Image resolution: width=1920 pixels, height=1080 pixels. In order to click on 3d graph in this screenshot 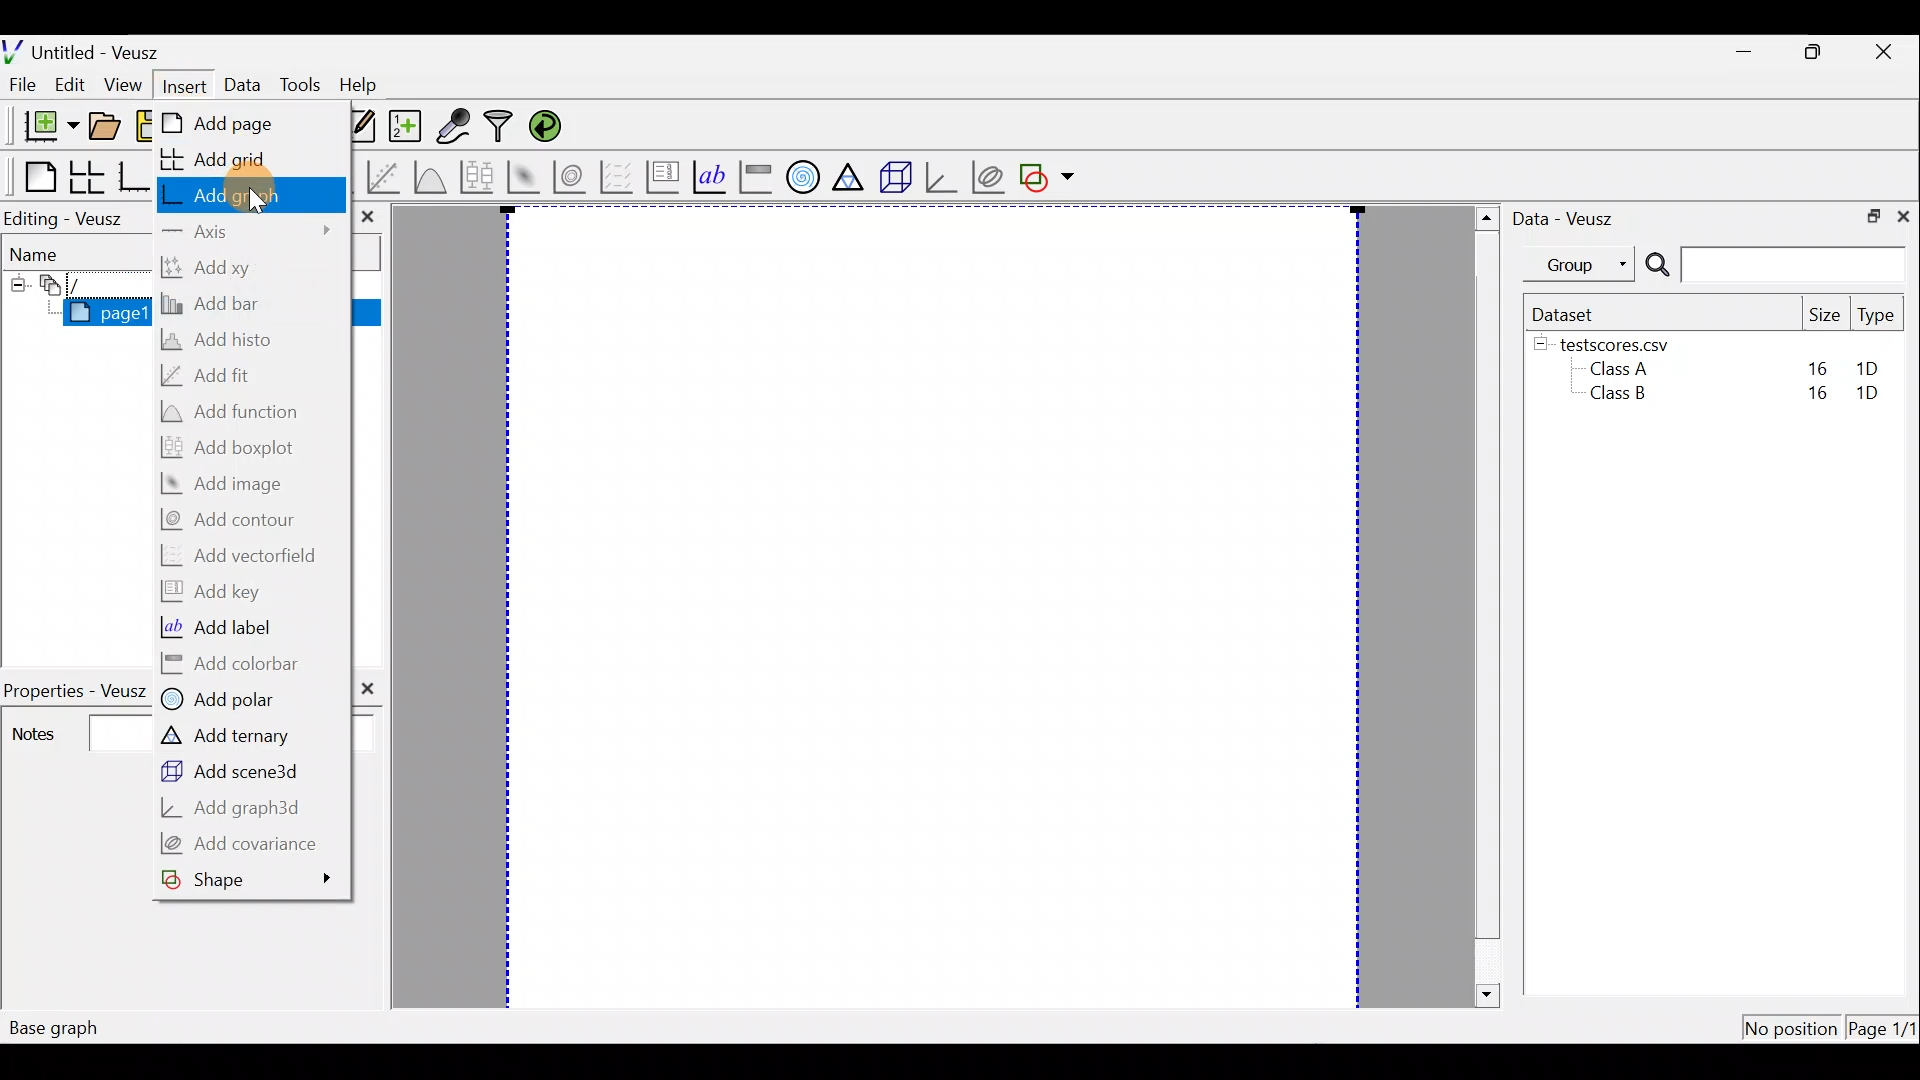, I will do `click(943, 178)`.